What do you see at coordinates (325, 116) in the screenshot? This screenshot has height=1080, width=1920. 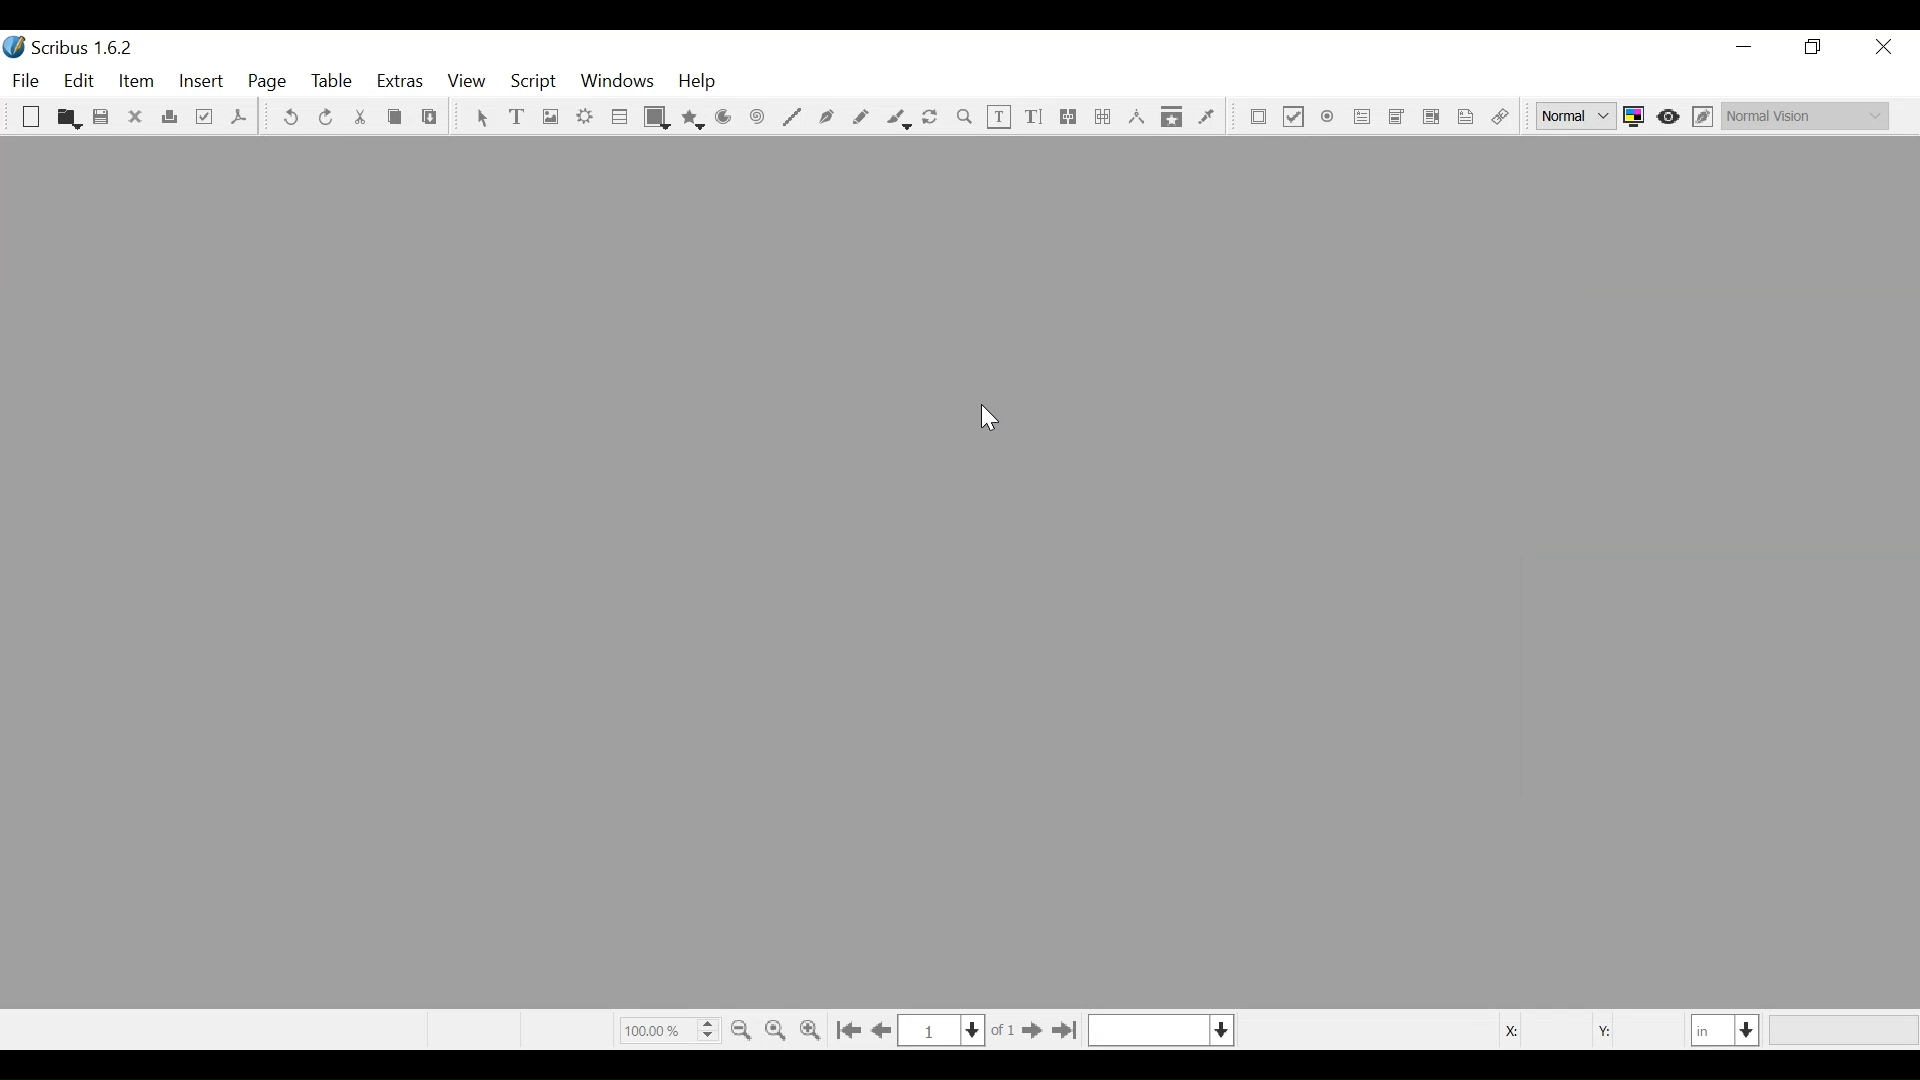 I see `Redo` at bounding box center [325, 116].